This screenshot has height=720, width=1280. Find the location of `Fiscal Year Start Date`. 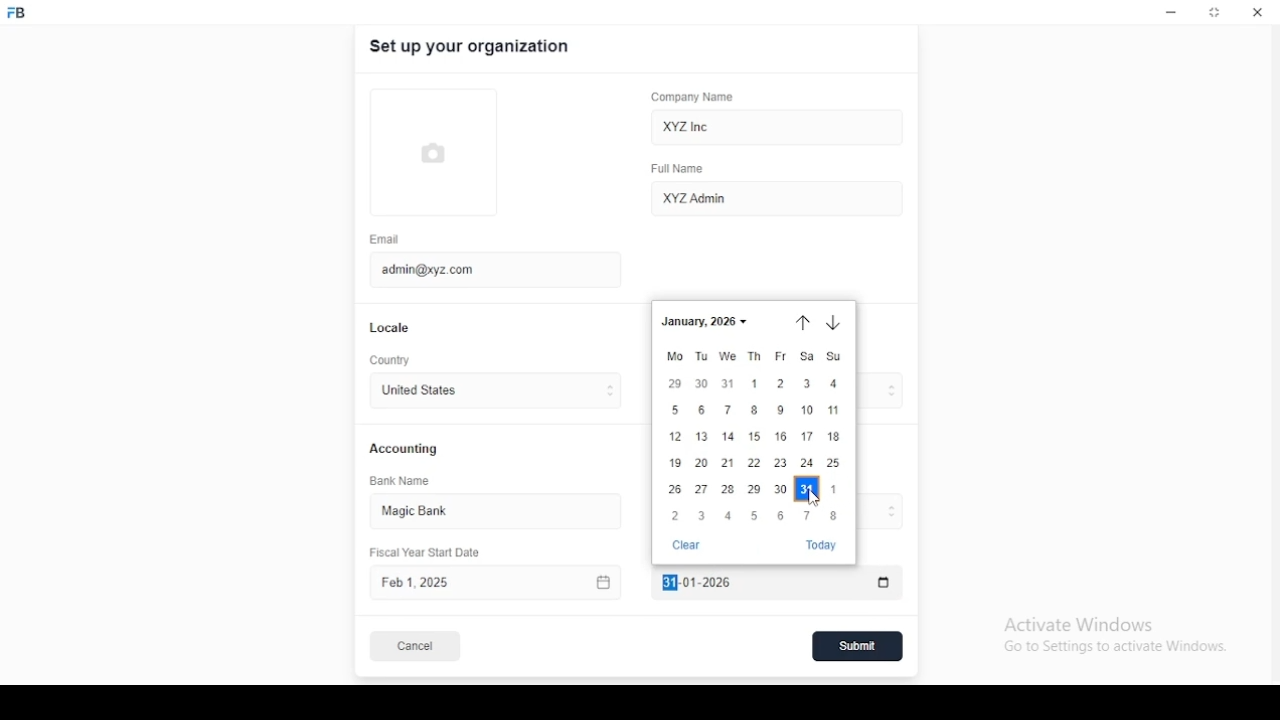

Fiscal Year Start Date is located at coordinates (498, 583).